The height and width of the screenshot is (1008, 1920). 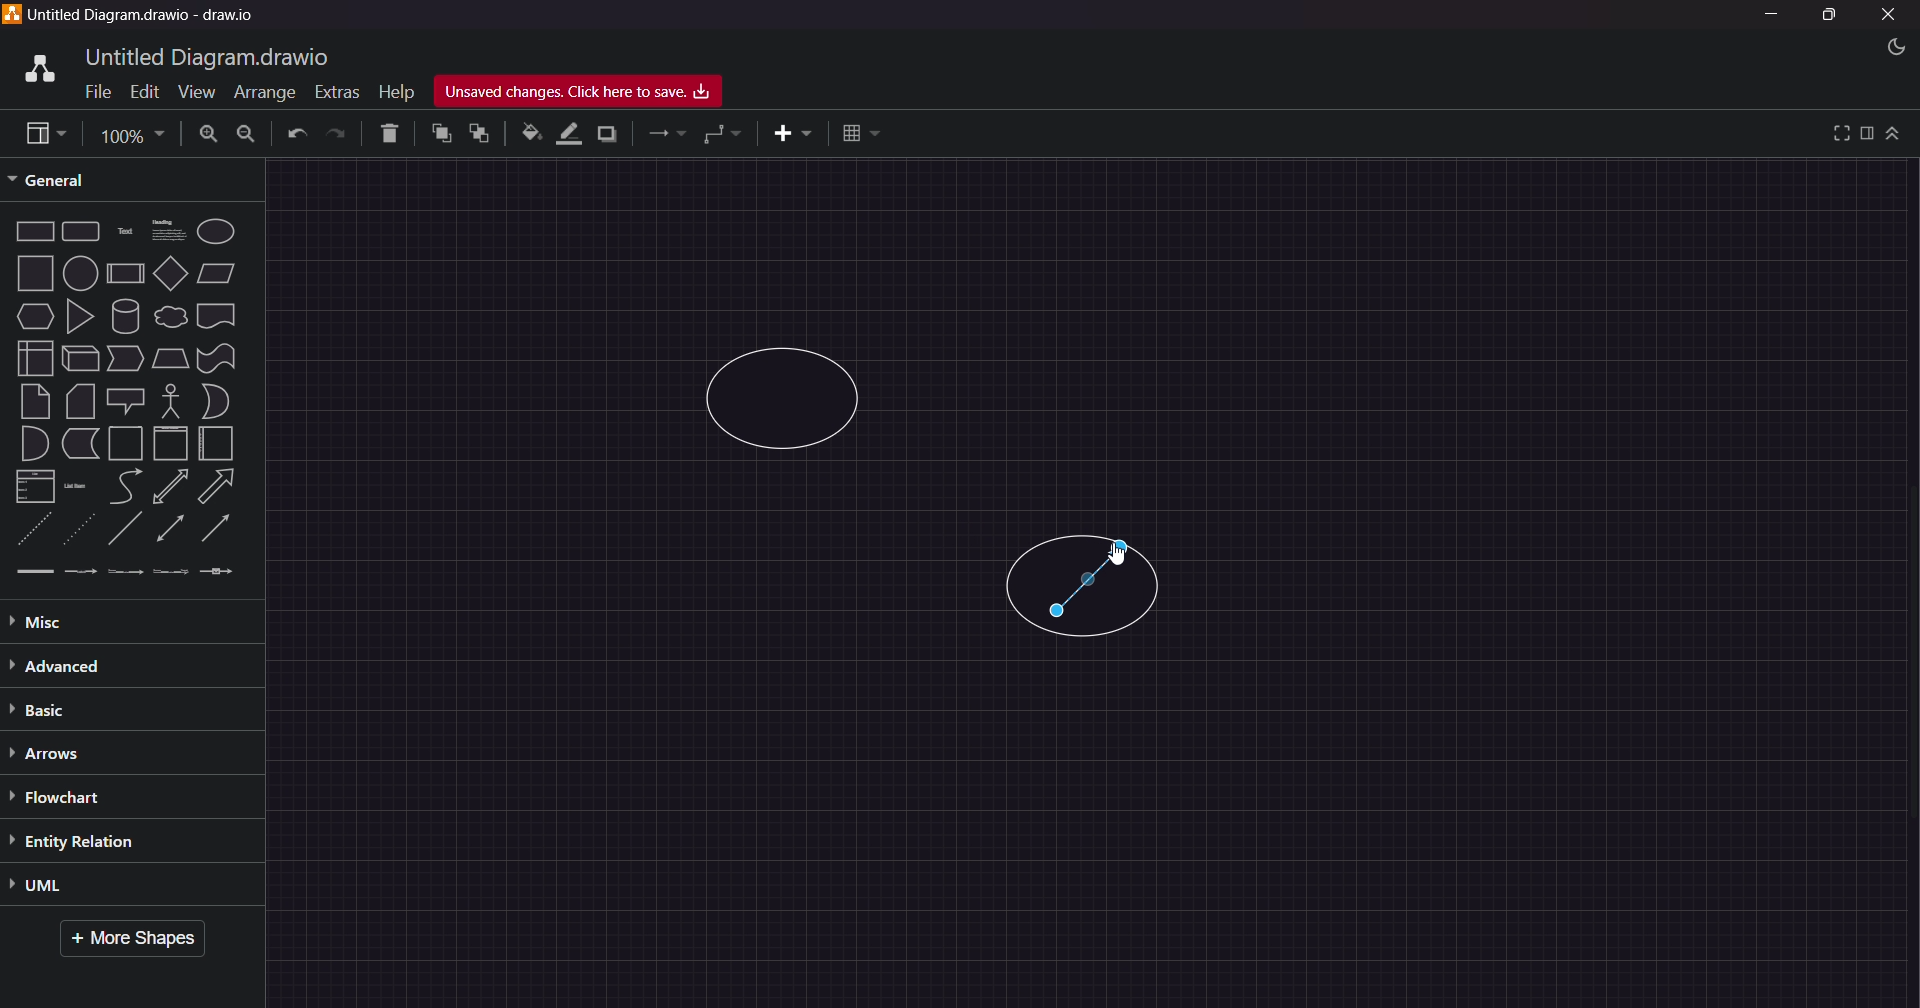 What do you see at coordinates (127, 400) in the screenshot?
I see `Shapes` at bounding box center [127, 400].